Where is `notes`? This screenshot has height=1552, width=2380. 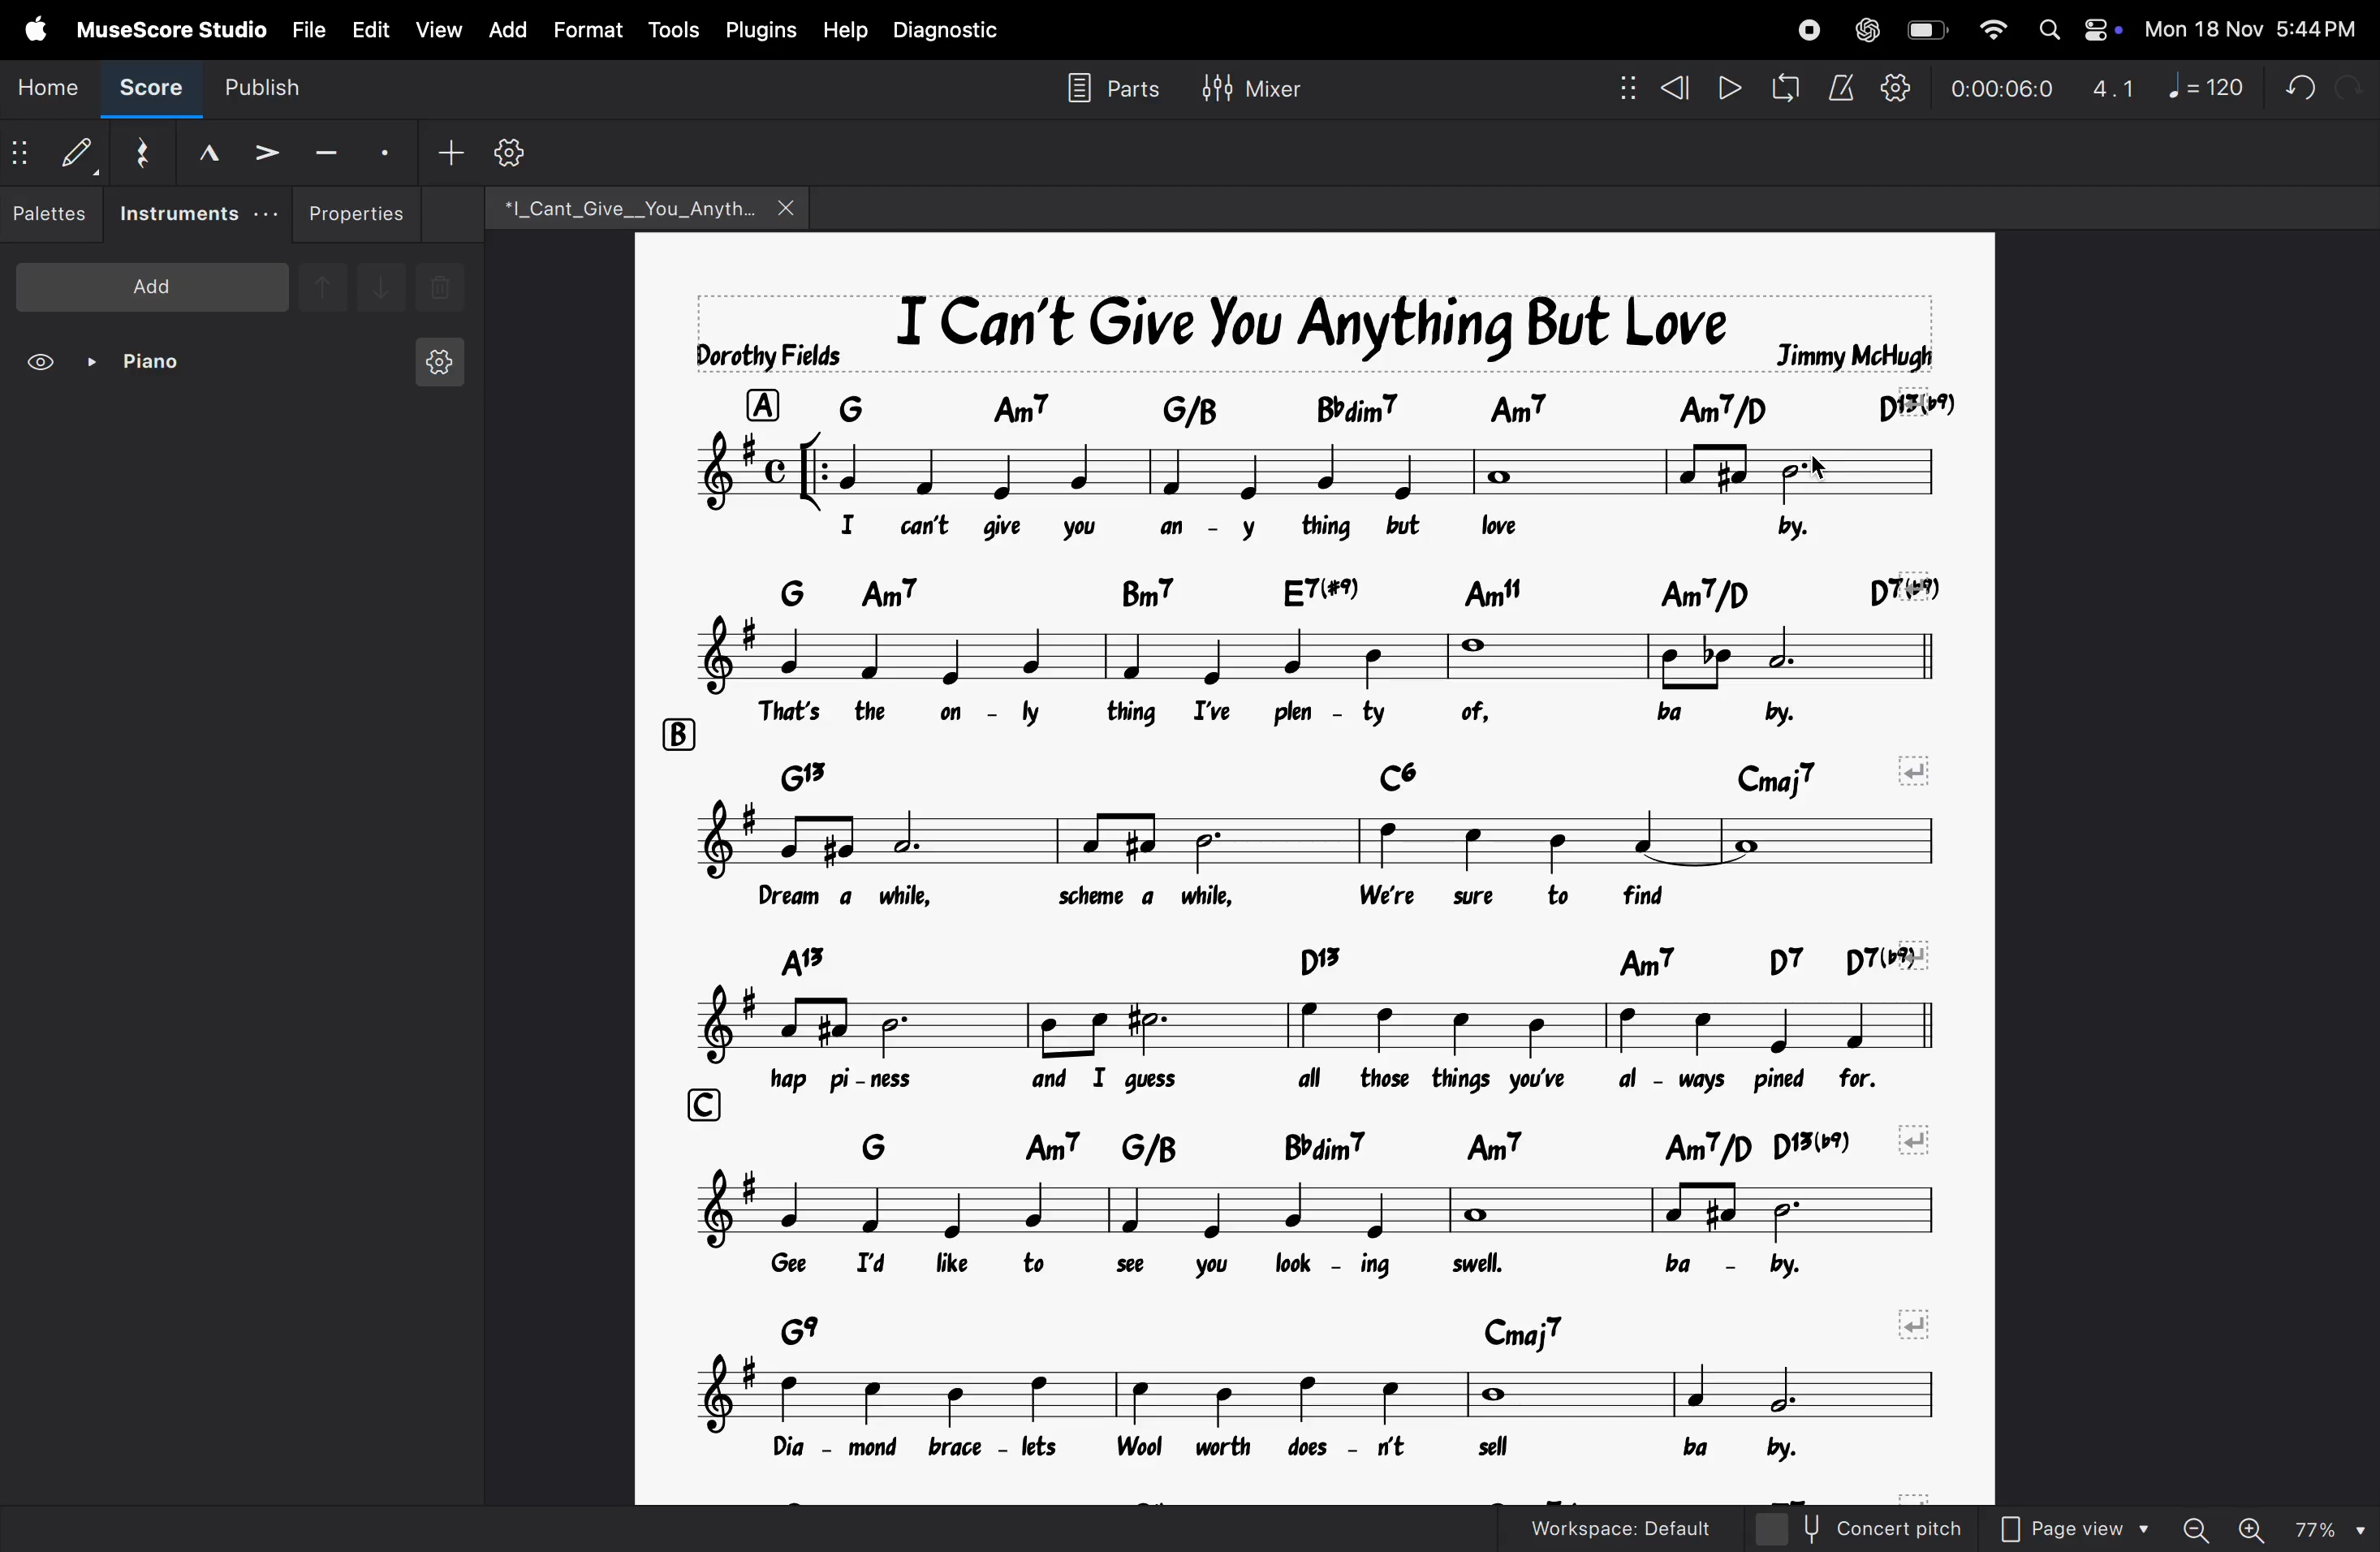 notes is located at coordinates (1330, 658).